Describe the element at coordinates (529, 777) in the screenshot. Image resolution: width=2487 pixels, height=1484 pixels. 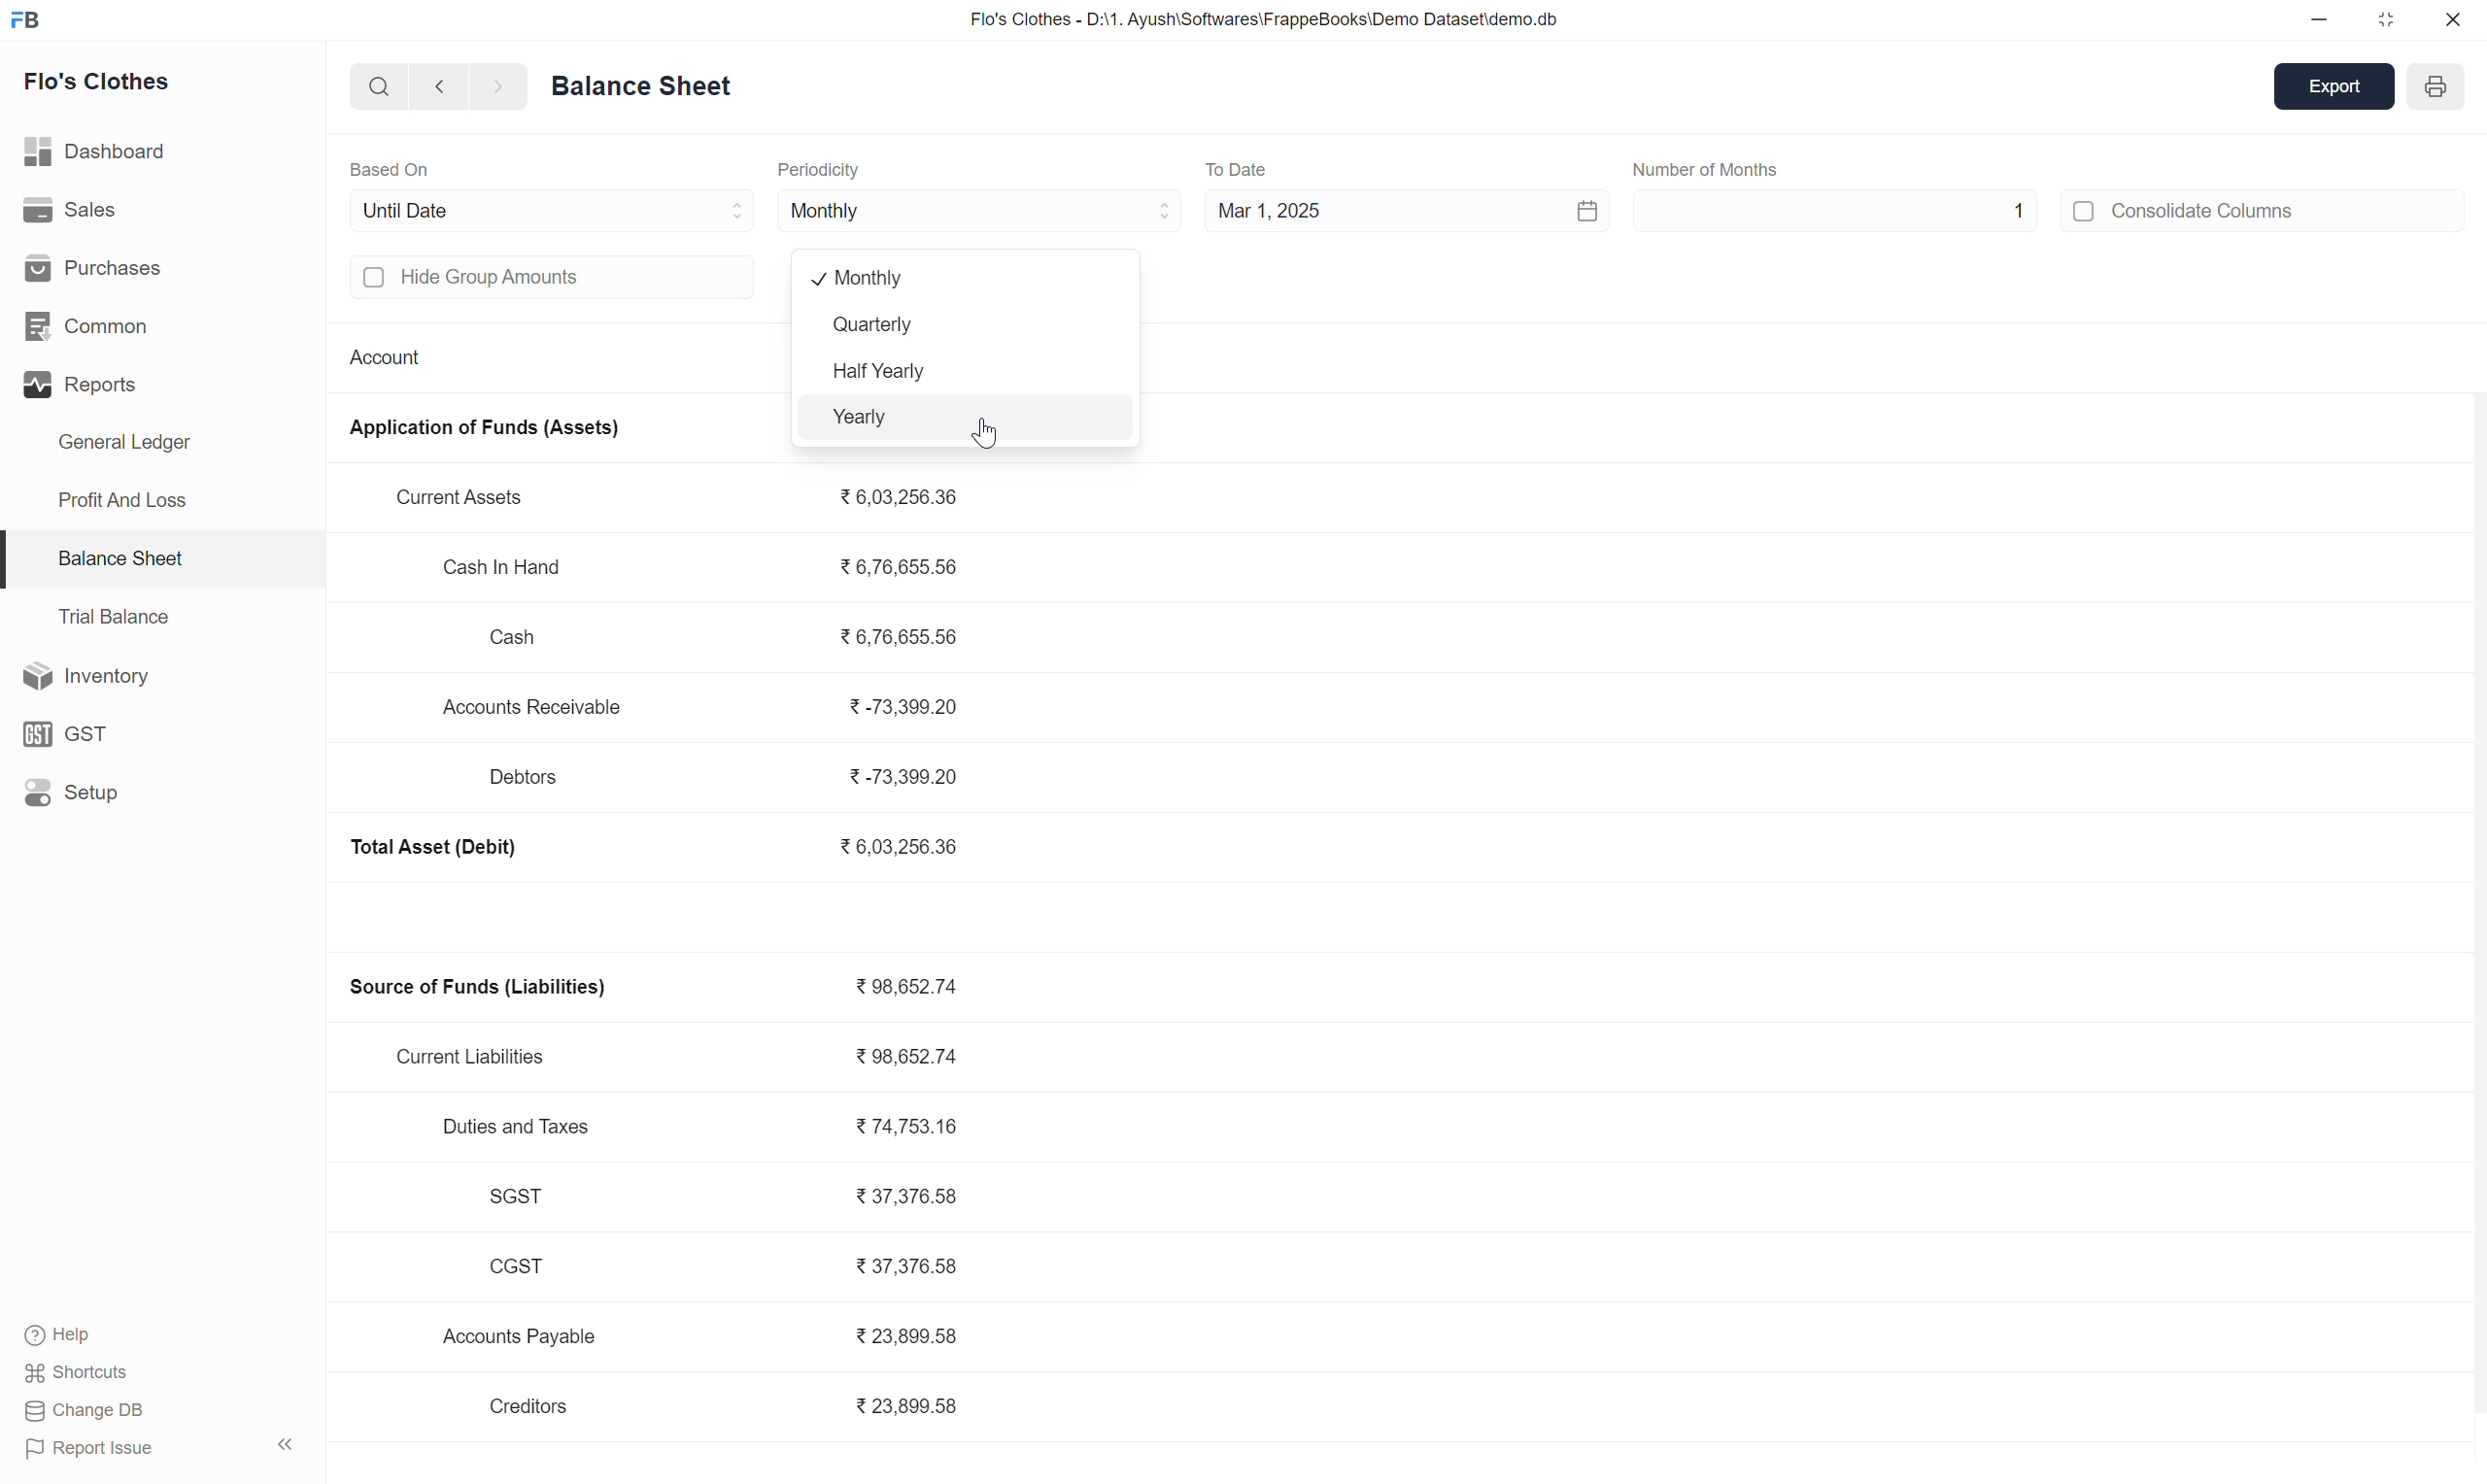
I see `Debtors` at that location.